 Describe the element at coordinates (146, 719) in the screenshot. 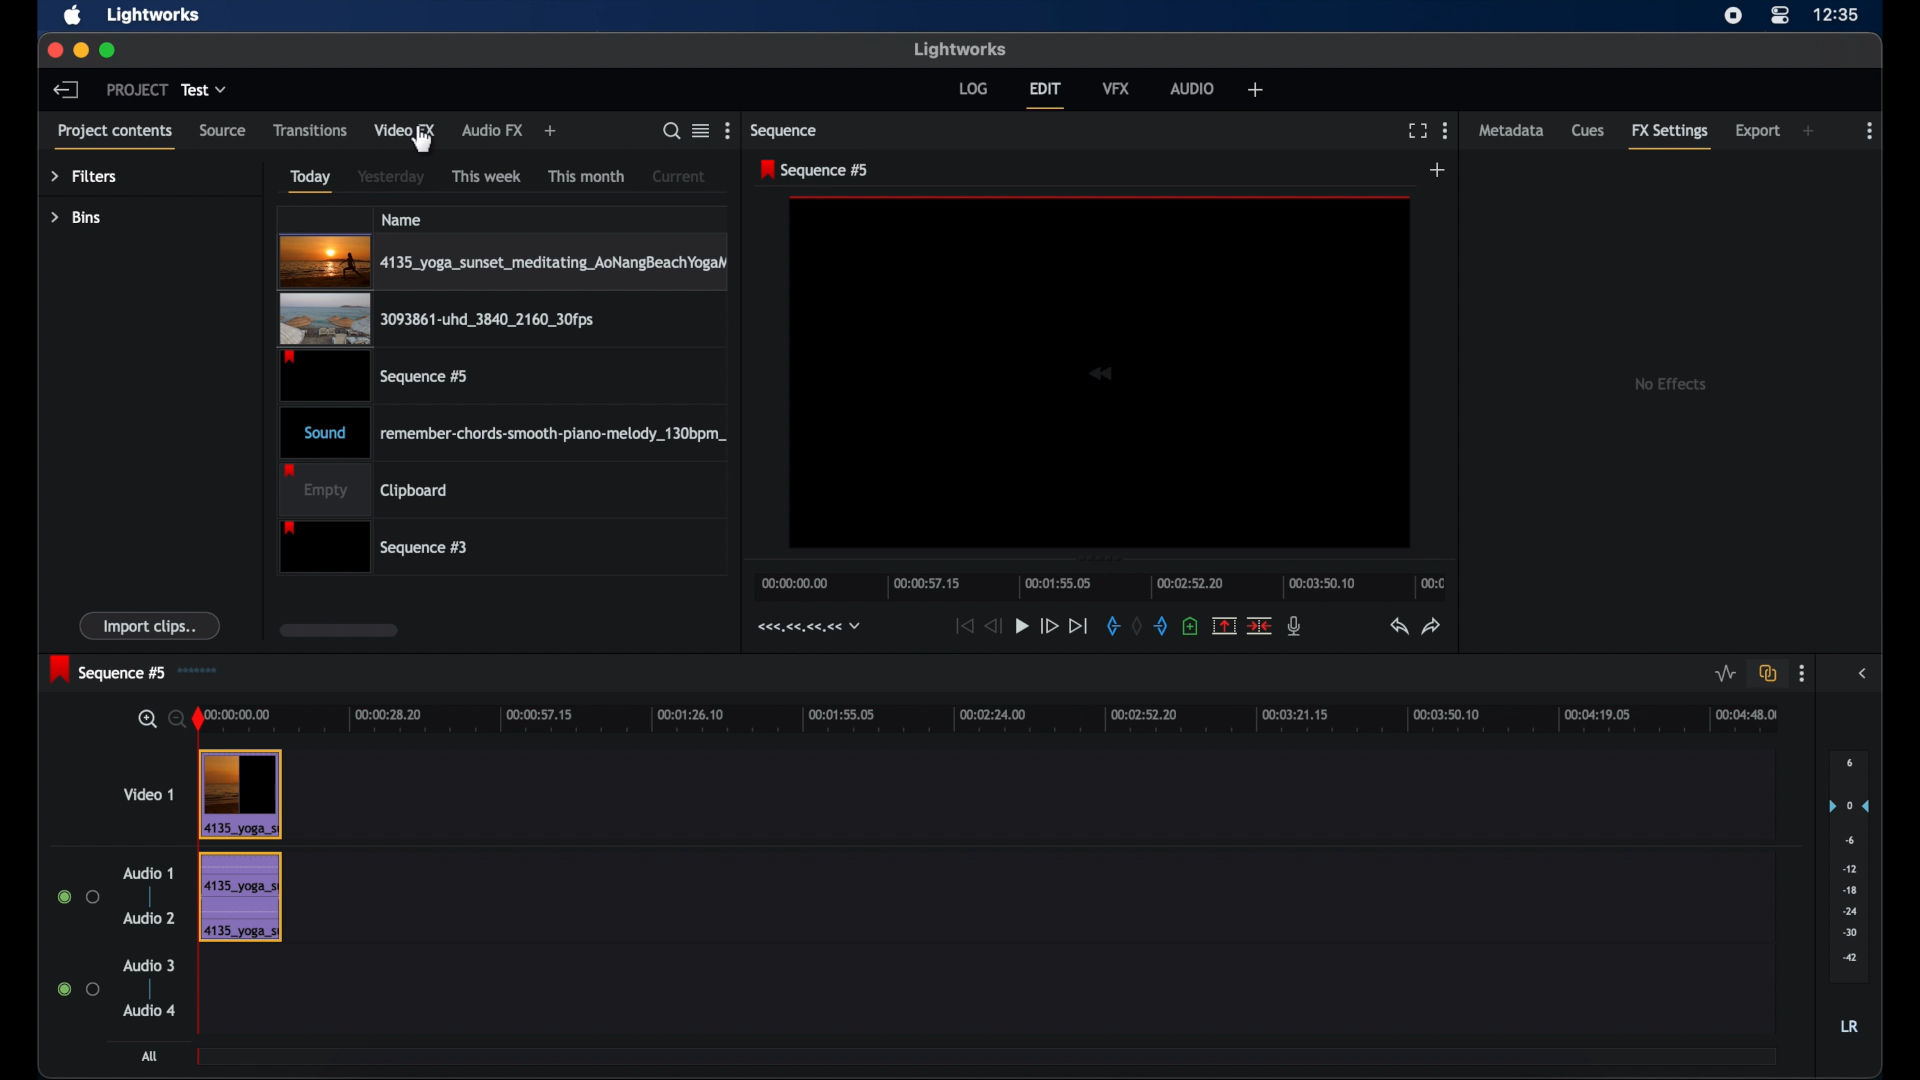

I see `zoom in` at that location.